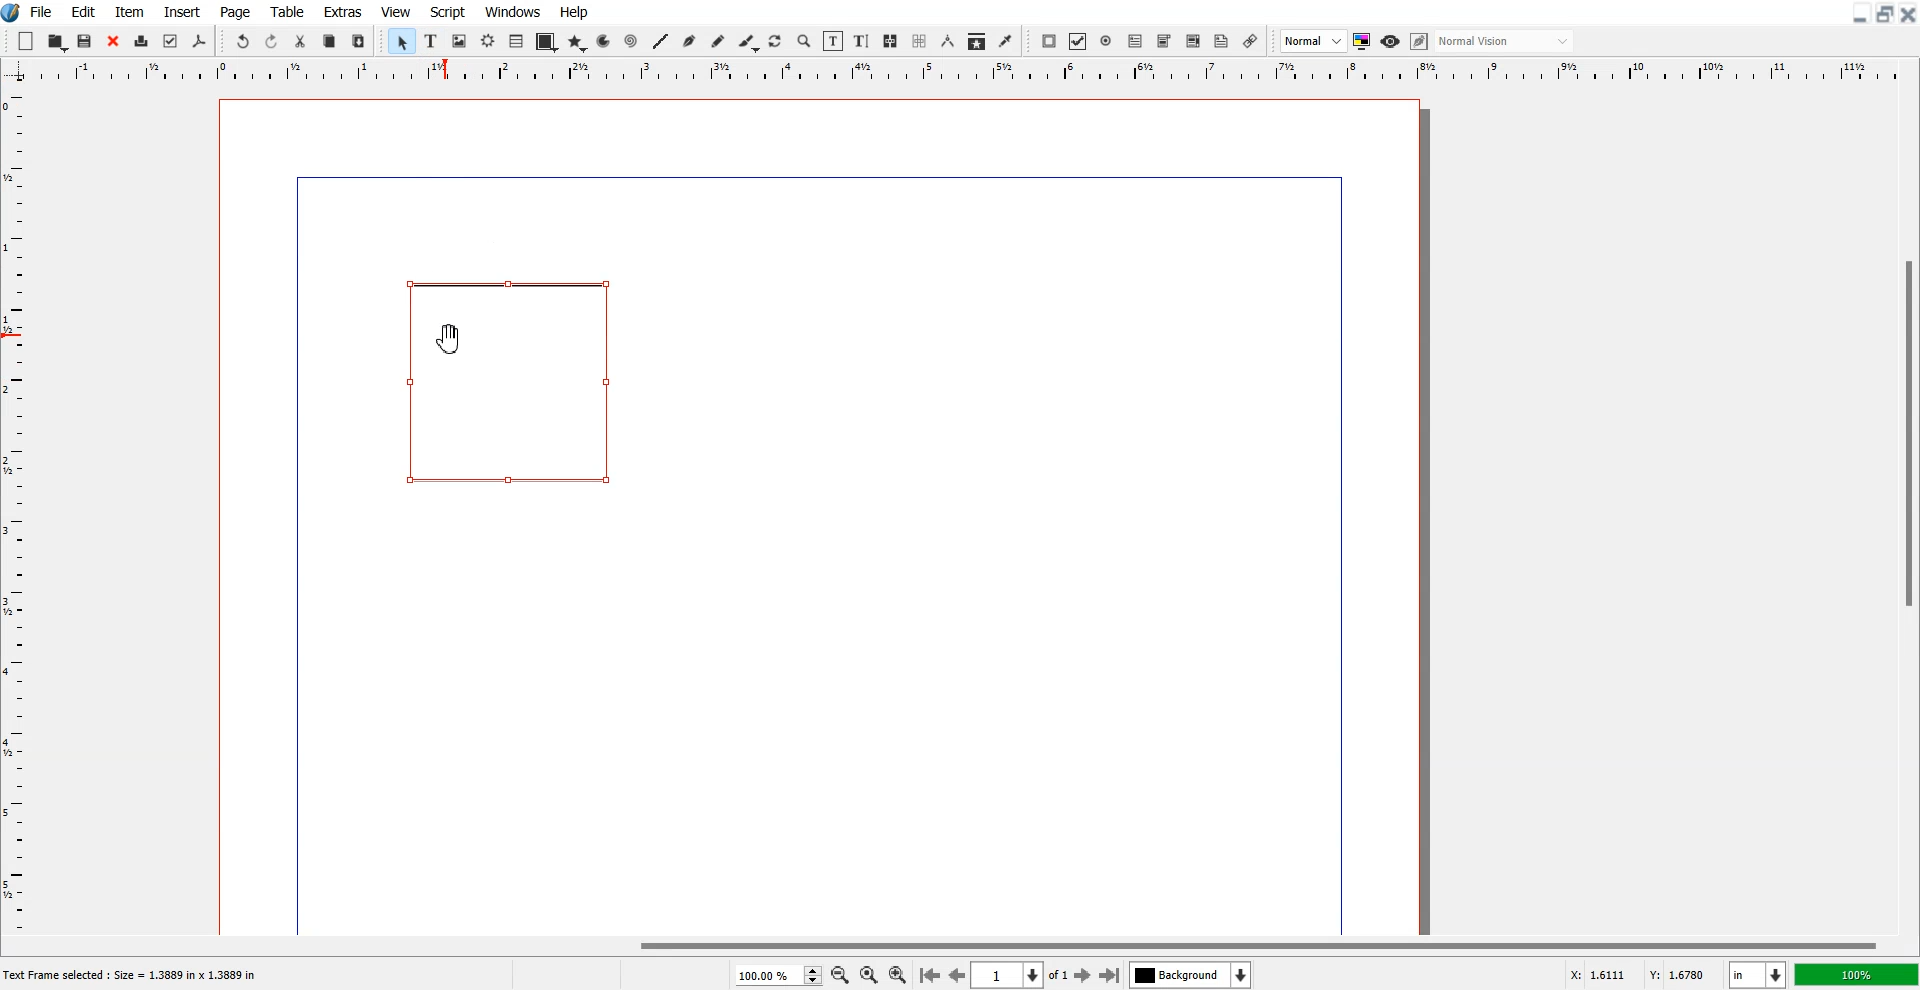  I want to click on Image Frame, so click(460, 41).